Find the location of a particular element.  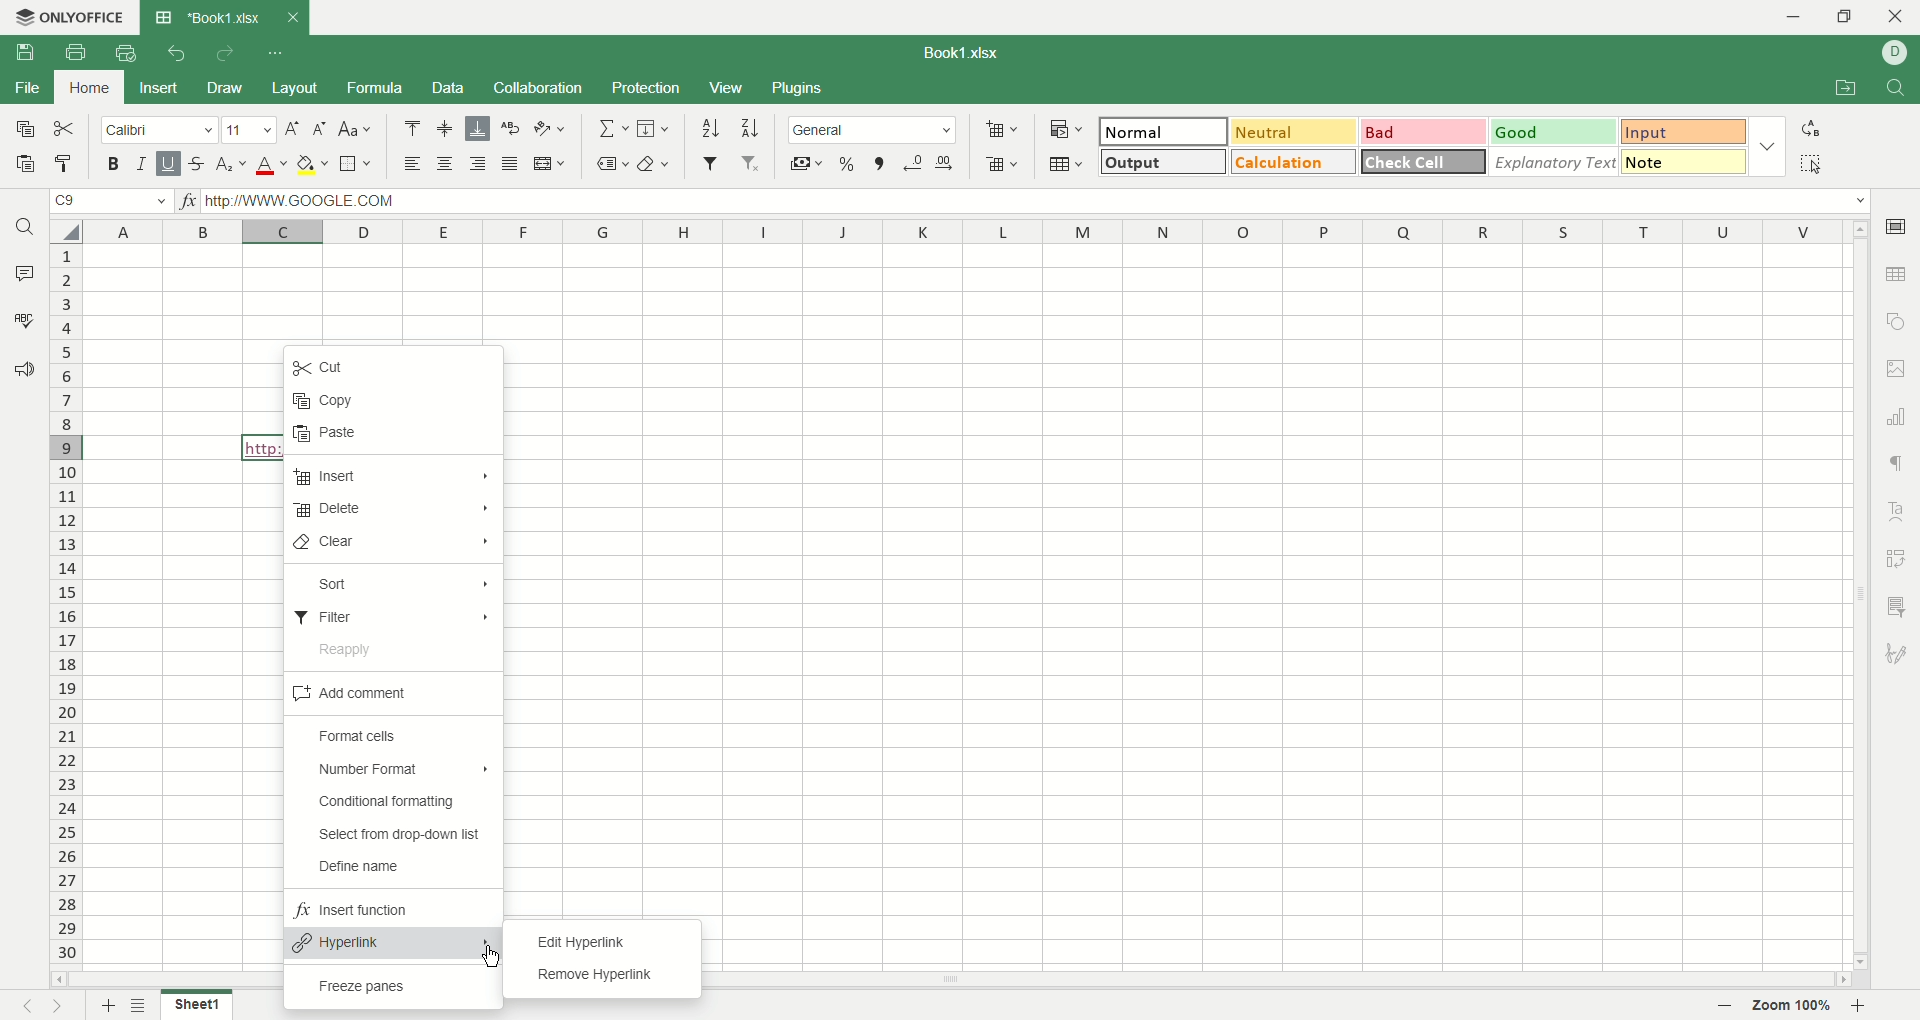

feedback and support is located at coordinates (22, 368).